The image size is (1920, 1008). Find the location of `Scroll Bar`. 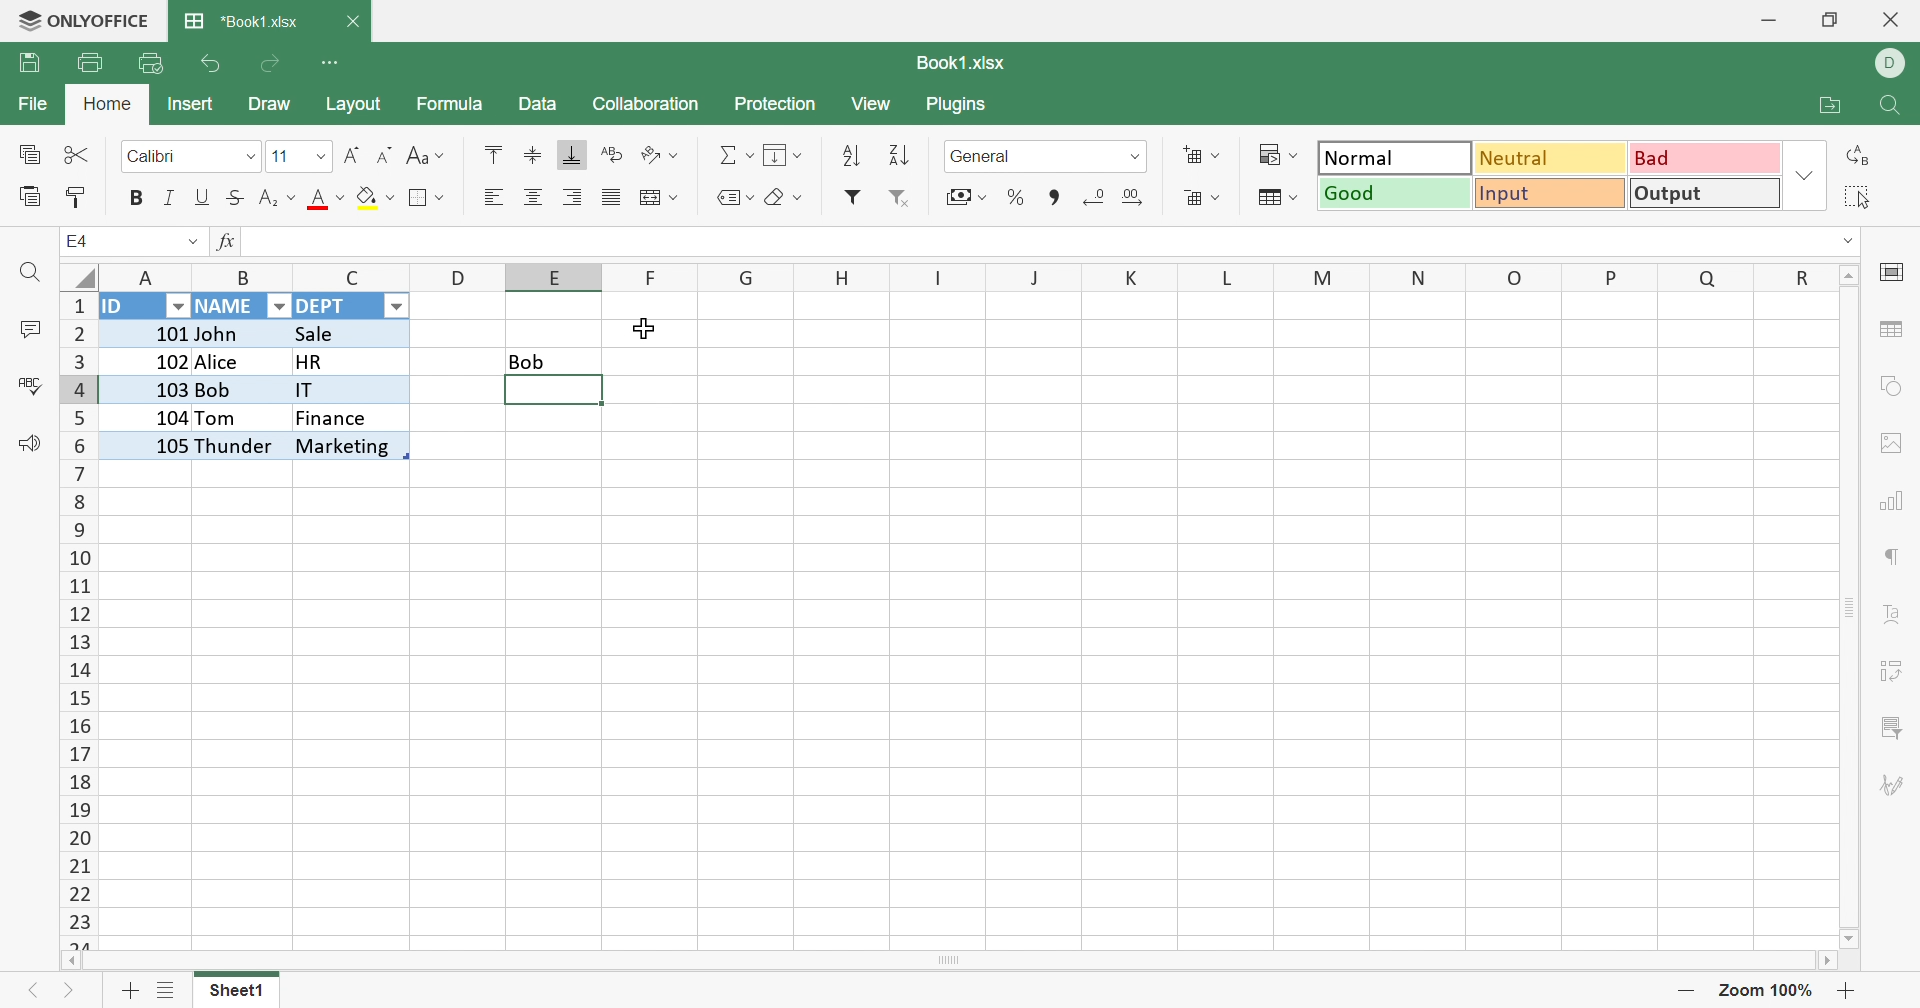

Scroll Bar is located at coordinates (951, 960).